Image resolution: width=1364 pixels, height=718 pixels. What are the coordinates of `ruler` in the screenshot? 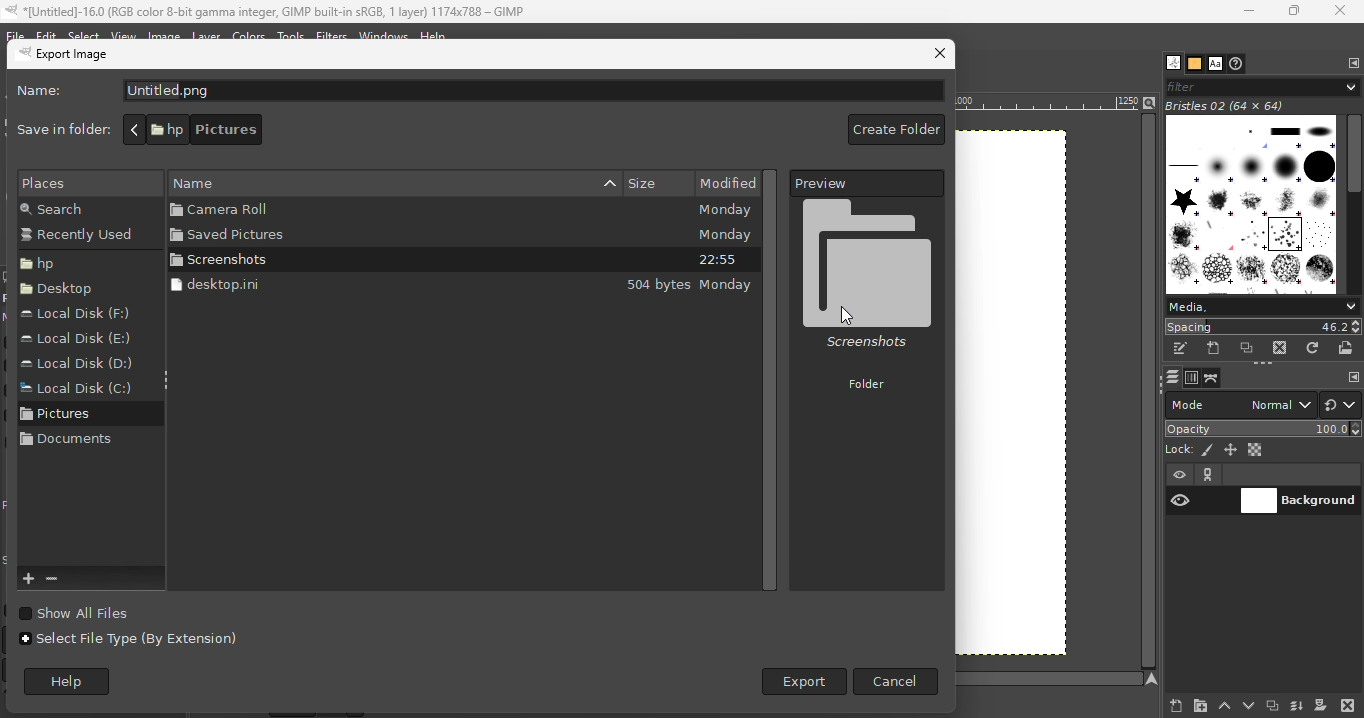 It's located at (1046, 105).